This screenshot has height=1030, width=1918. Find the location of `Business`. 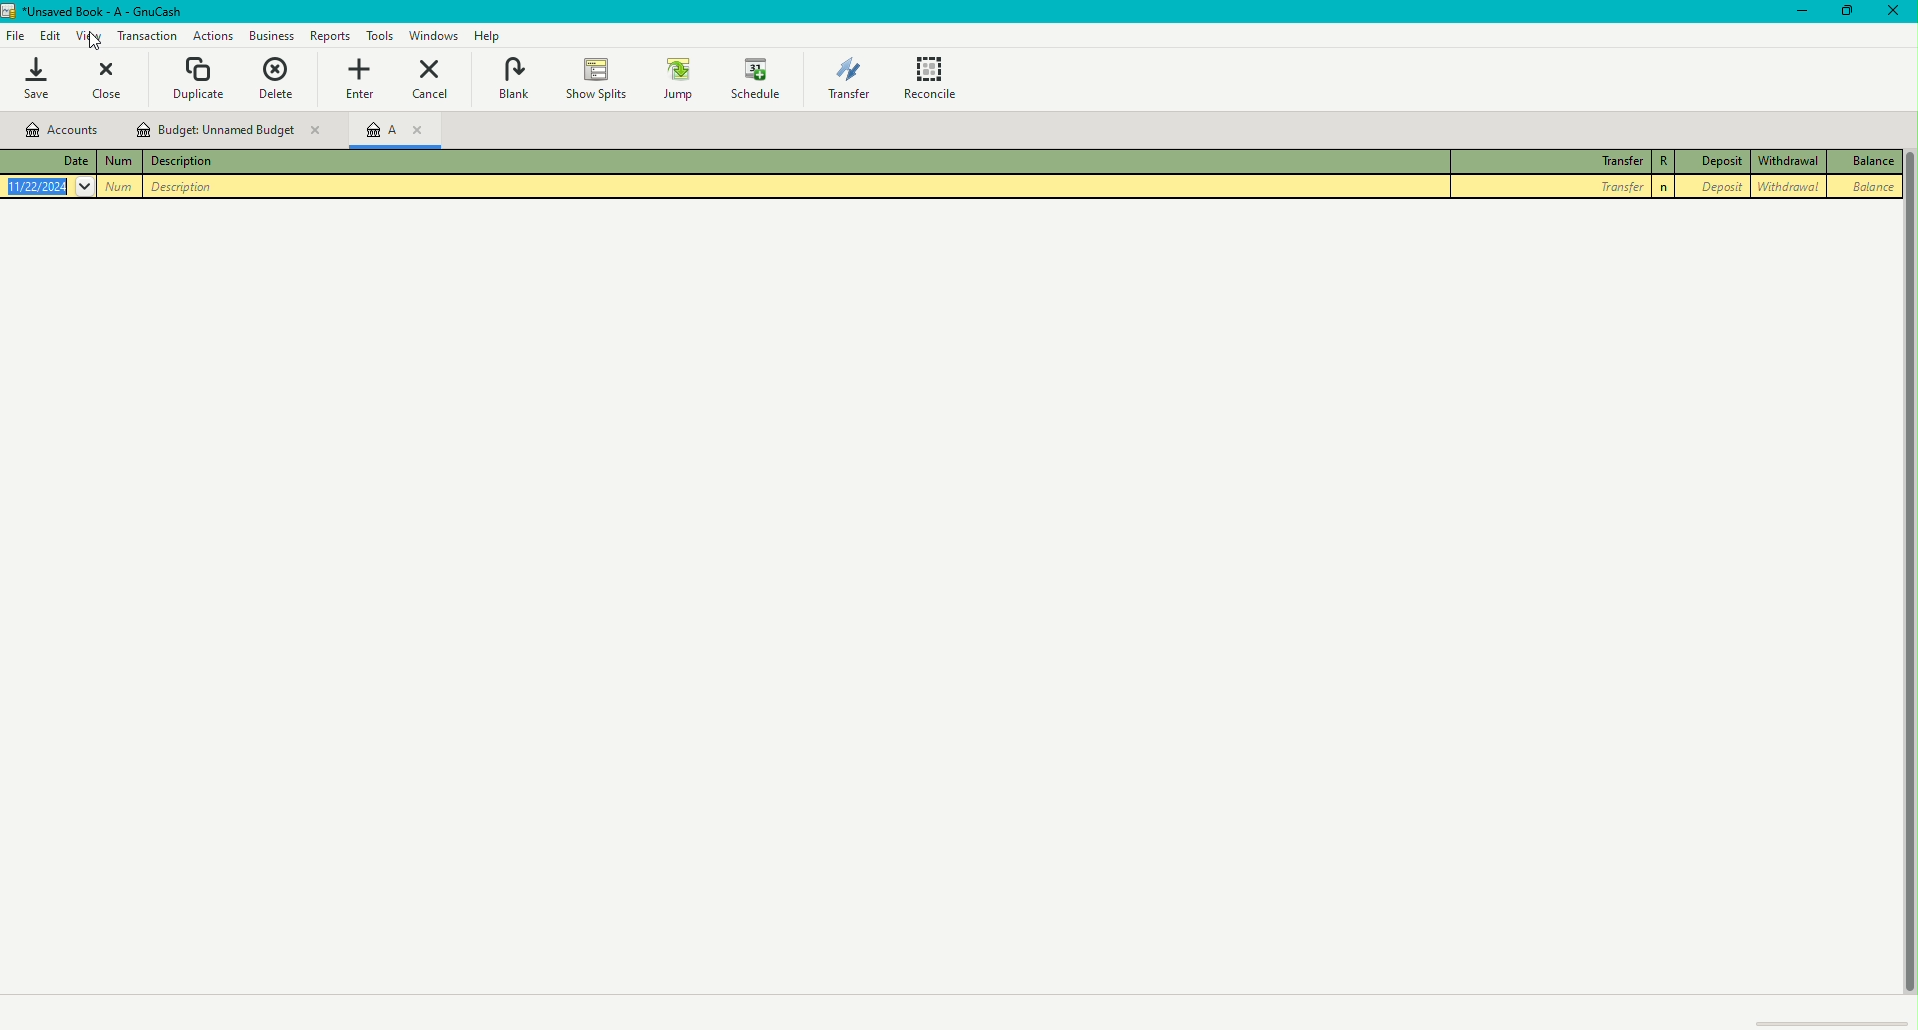

Business is located at coordinates (211, 35).